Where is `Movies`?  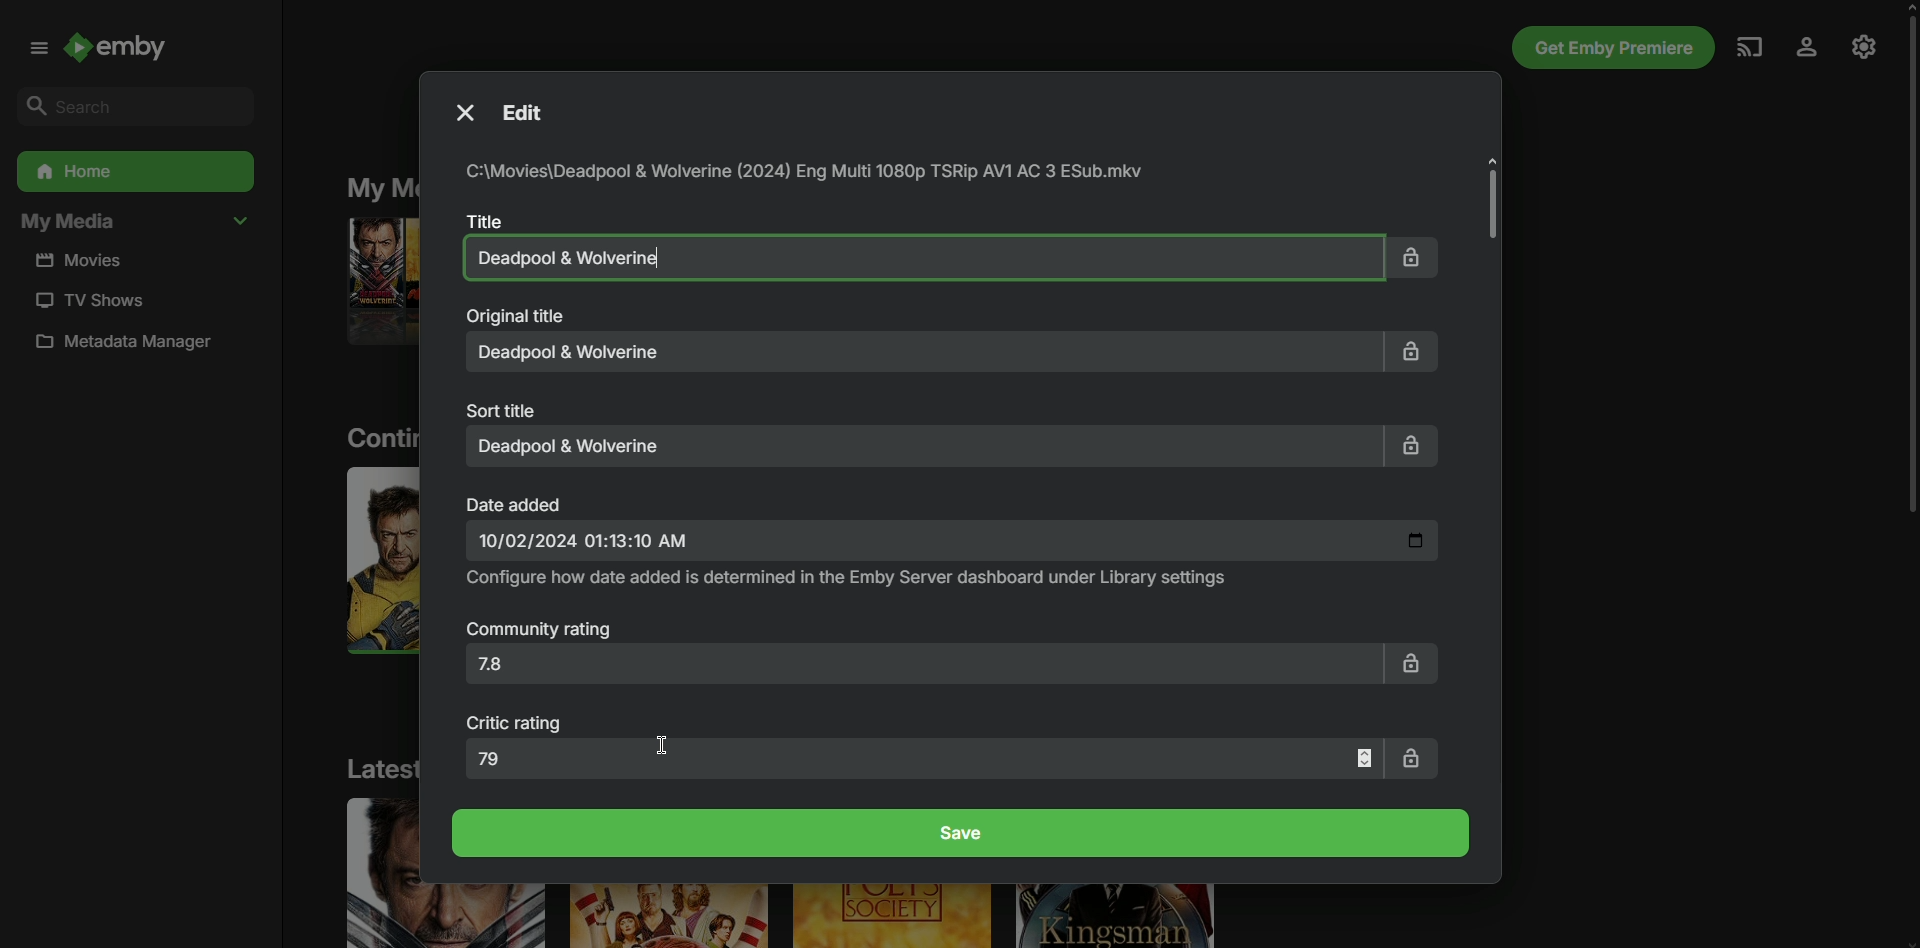
Movies is located at coordinates (88, 261).